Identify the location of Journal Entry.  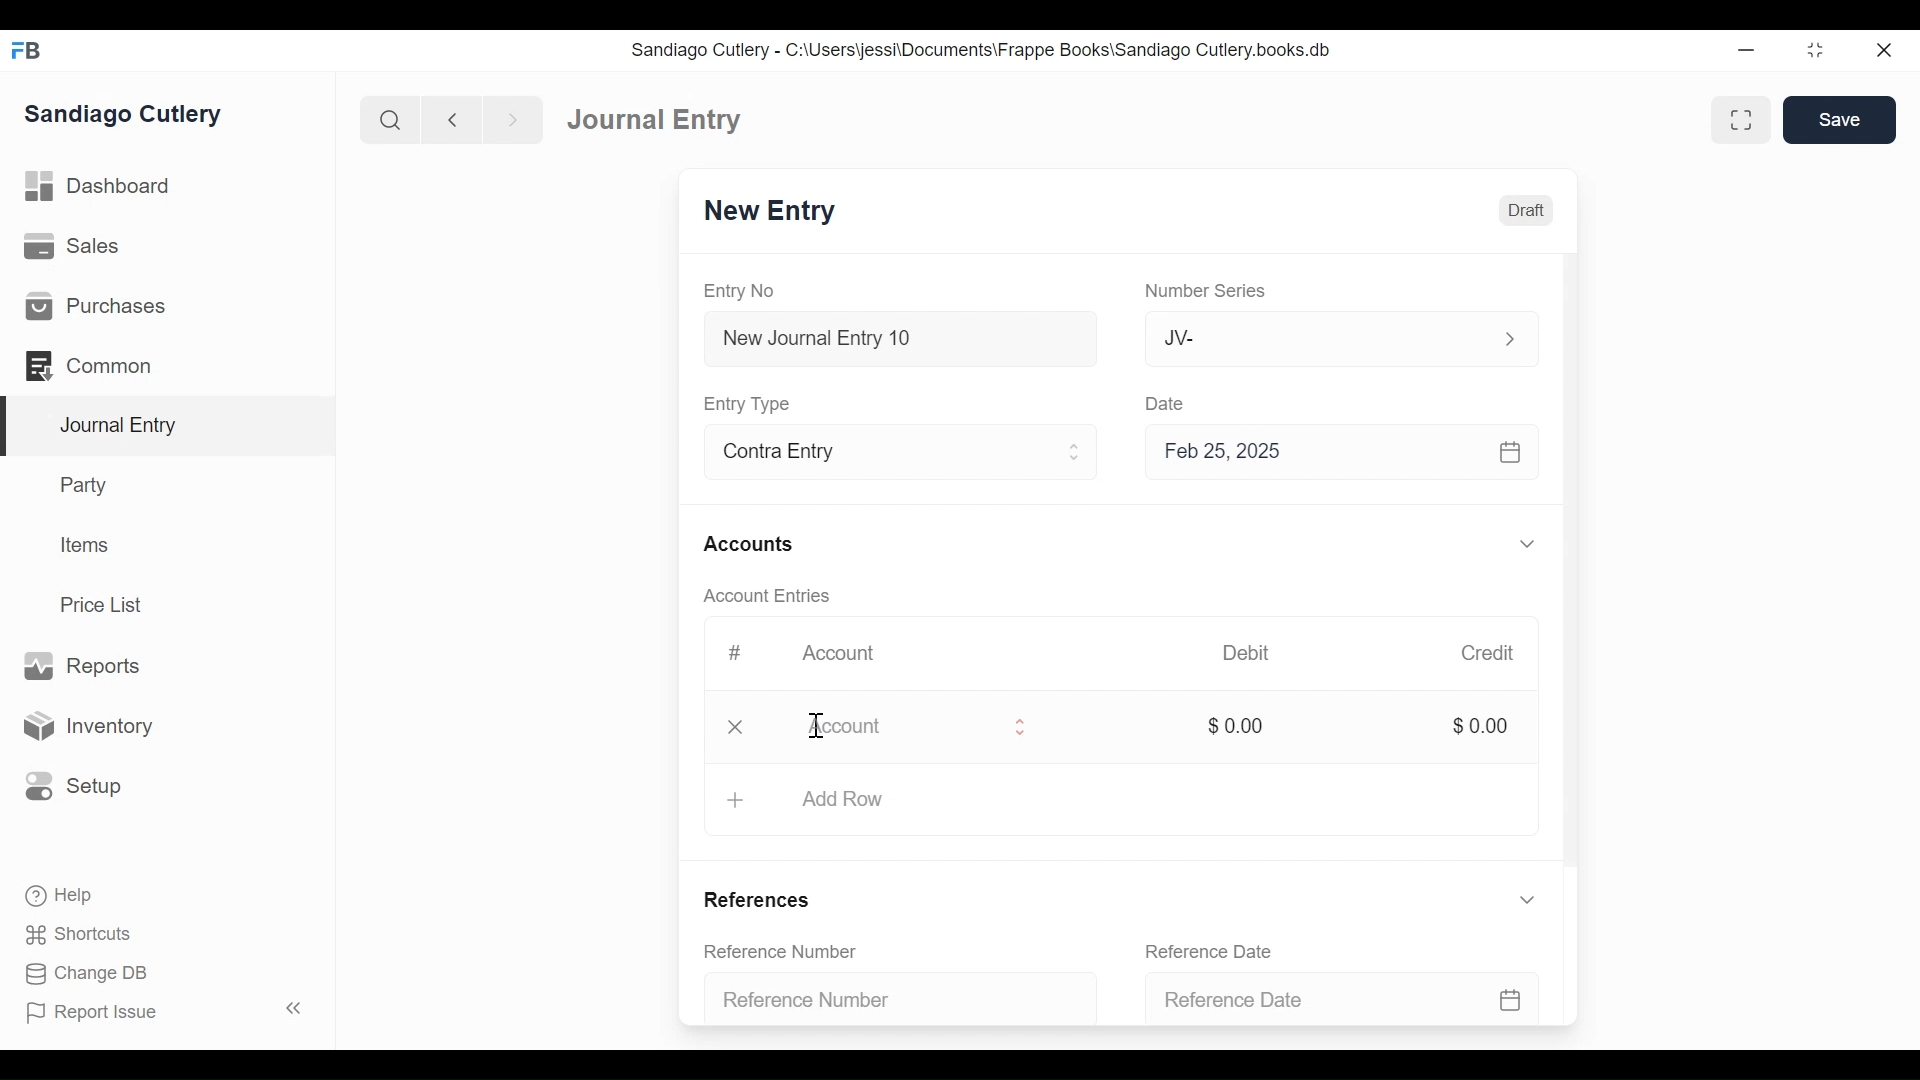
(658, 121).